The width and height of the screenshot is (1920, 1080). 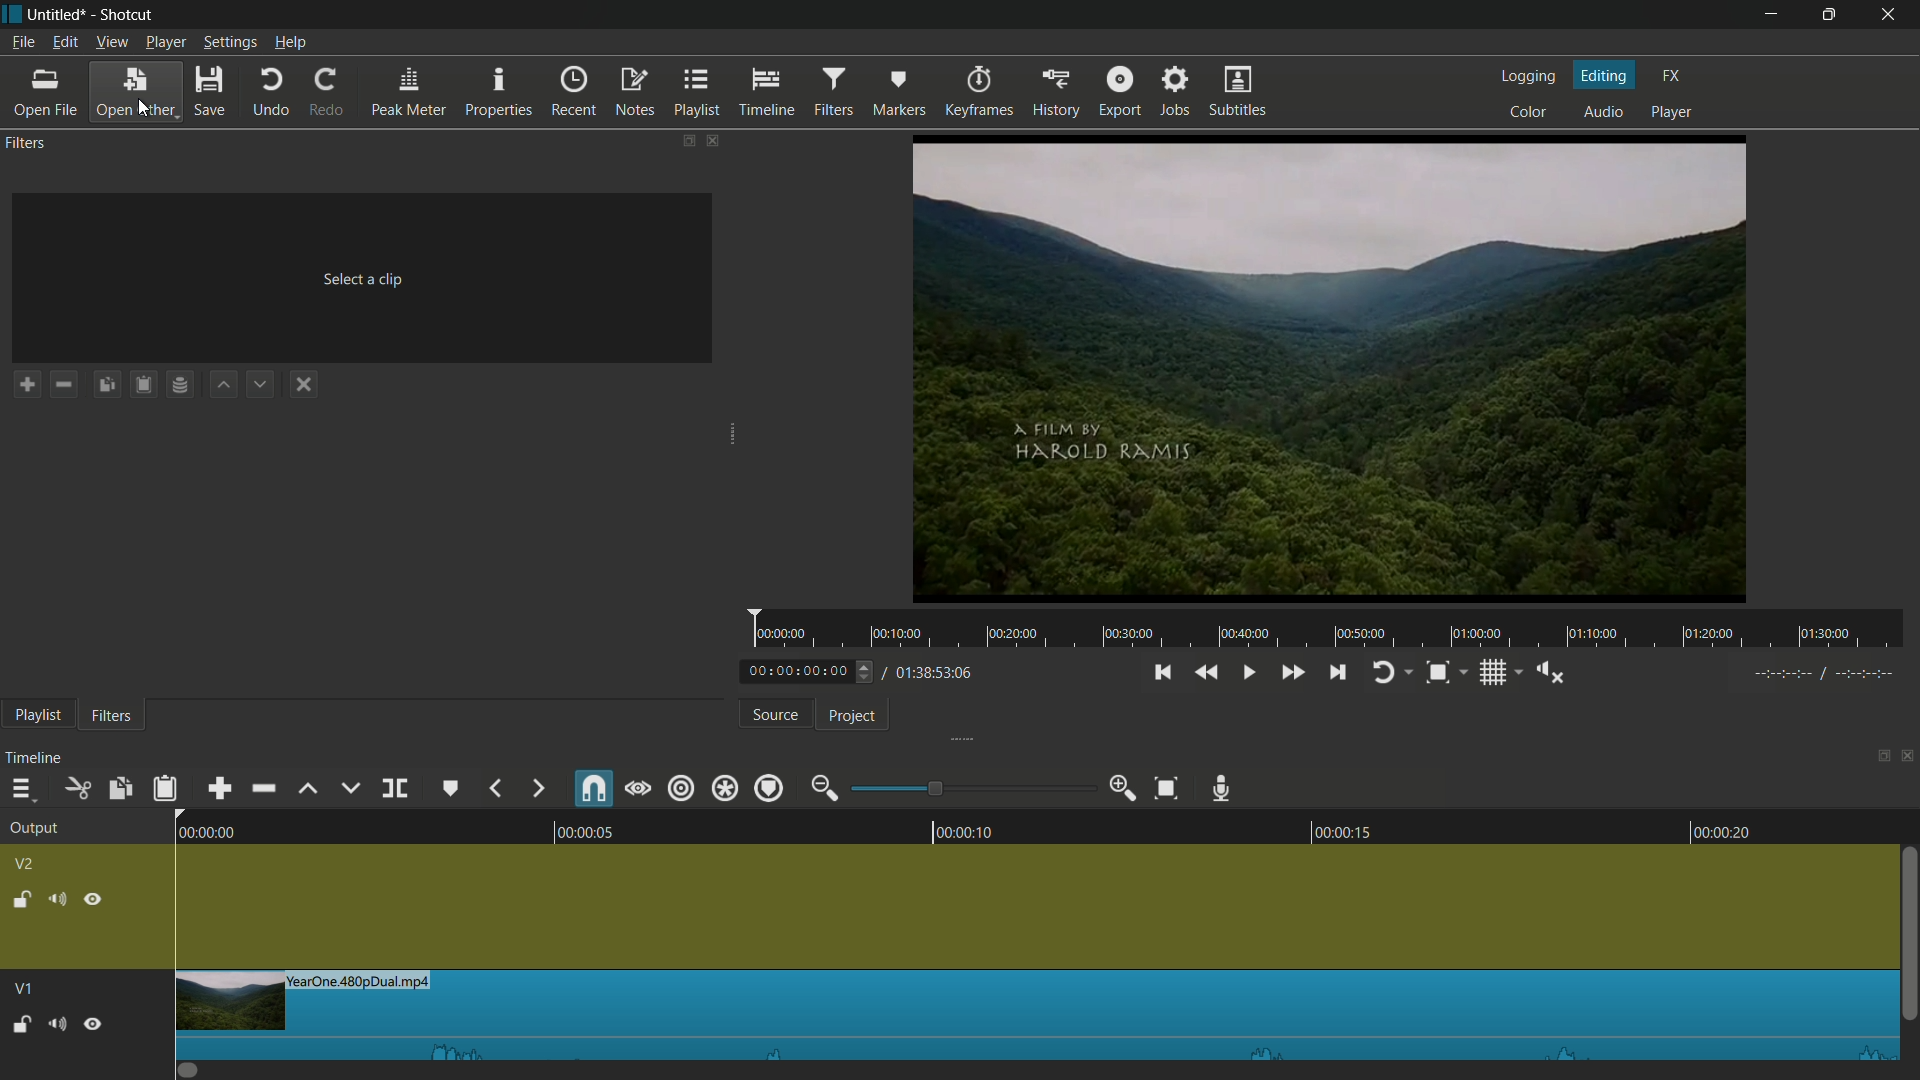 I want to click on 00:00:20, so click(x=1731, y=831).